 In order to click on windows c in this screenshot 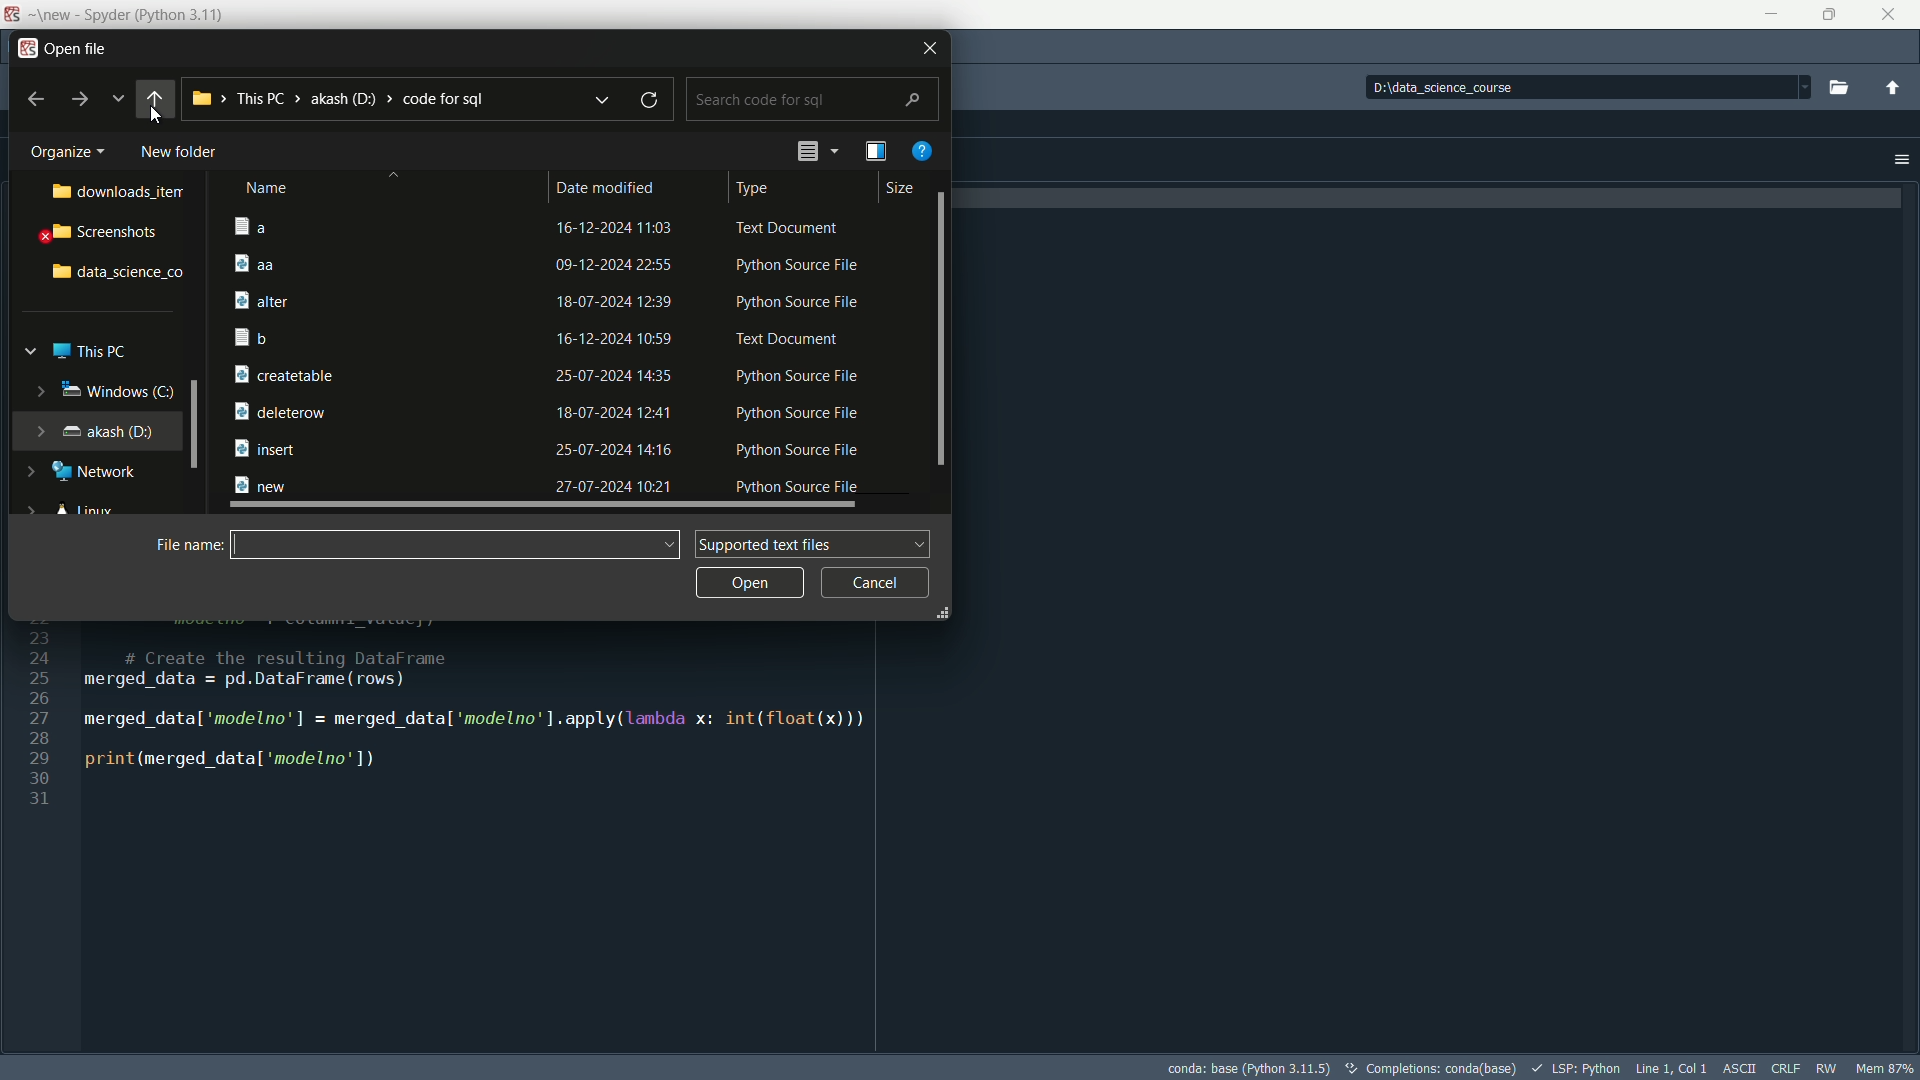, I will do `click(119, 391)`.